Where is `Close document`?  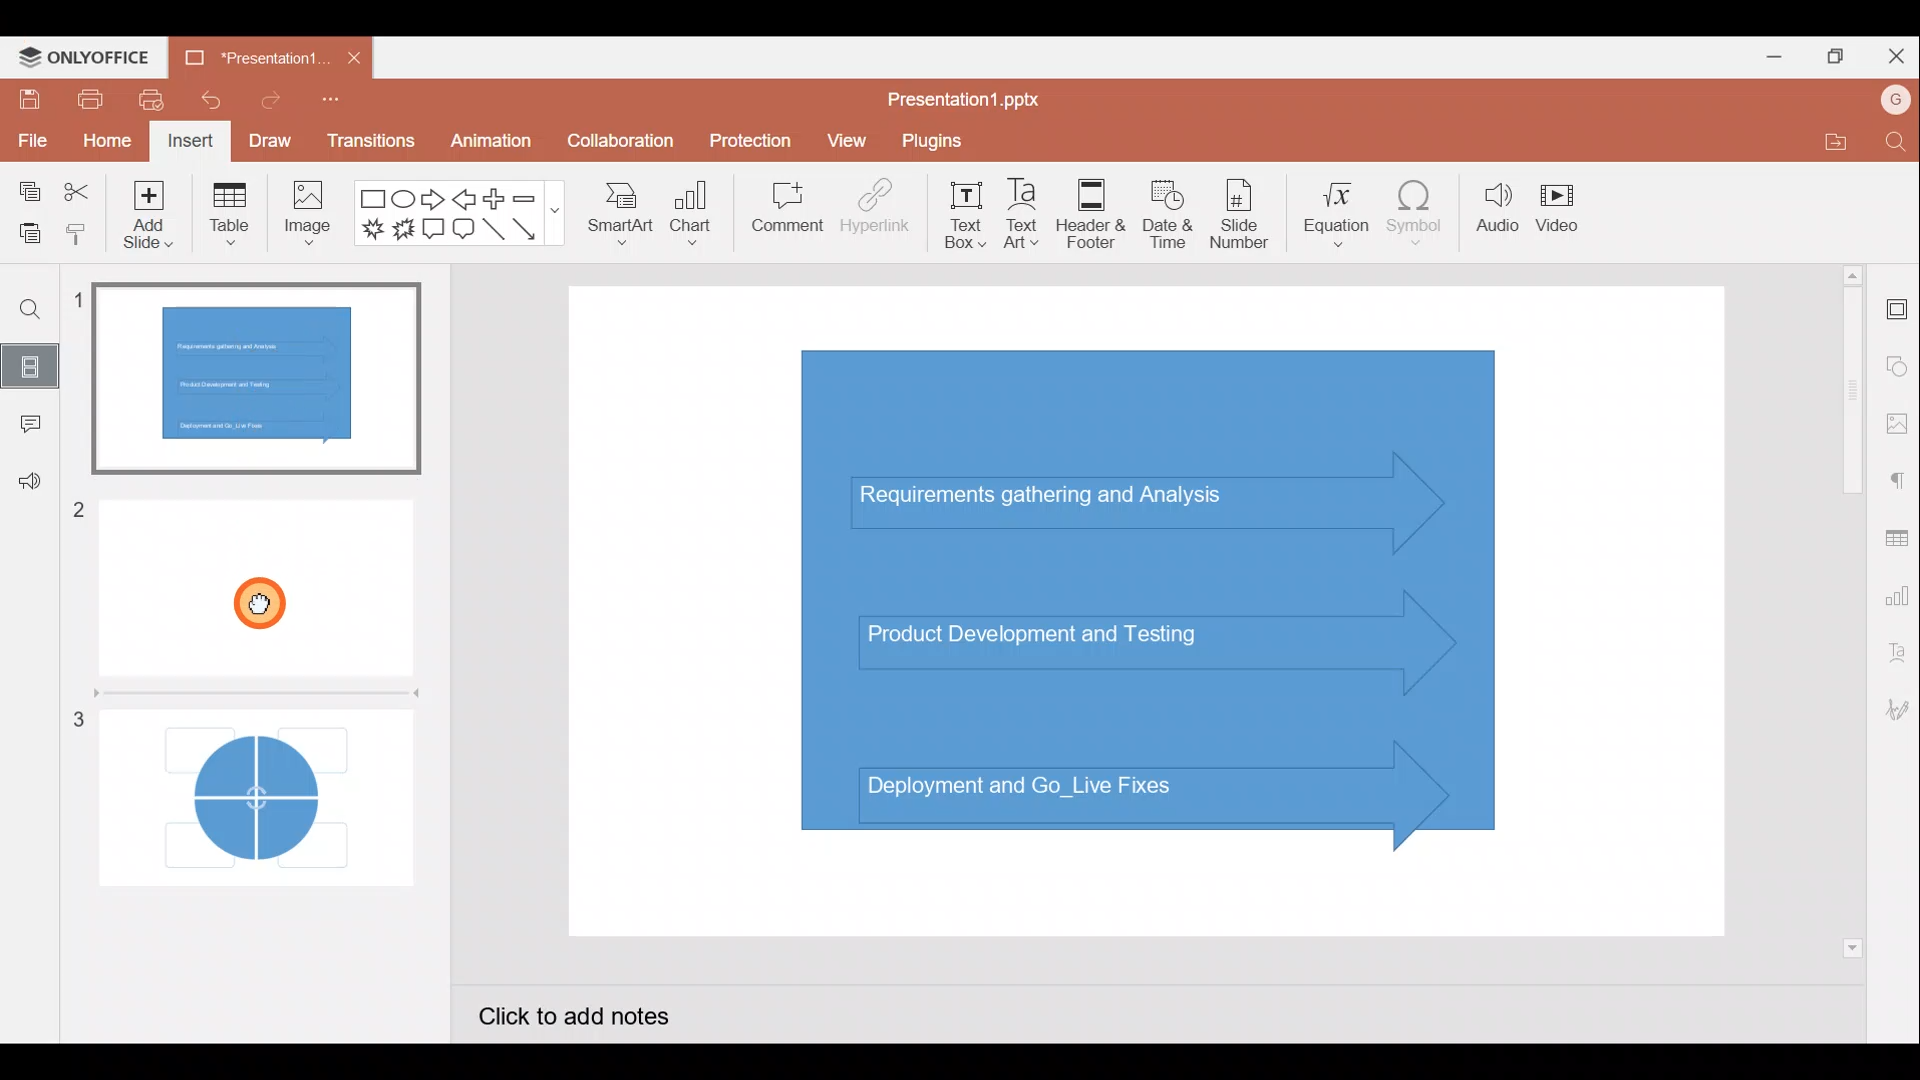
Close document is located at coordinates (353, 59).